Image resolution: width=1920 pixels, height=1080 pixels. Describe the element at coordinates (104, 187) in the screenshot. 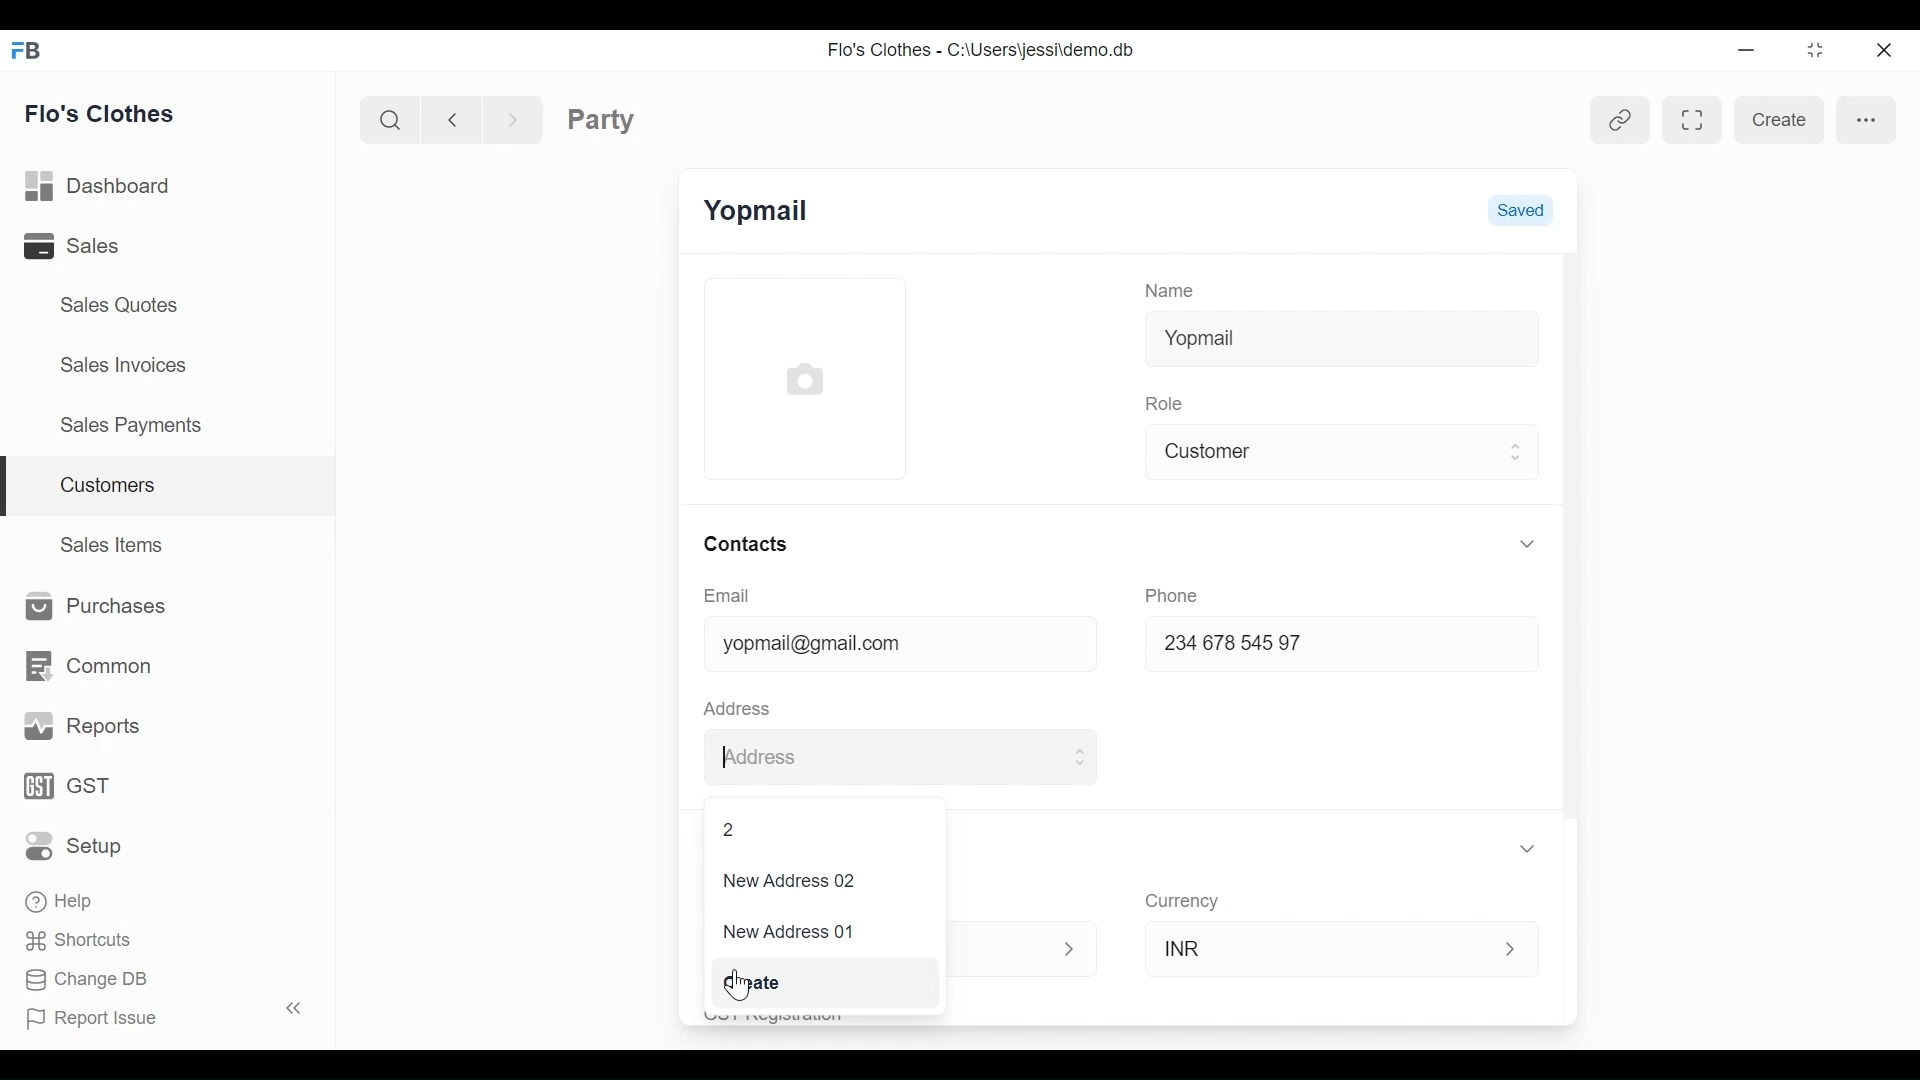

I see `Dashboard` at that location.